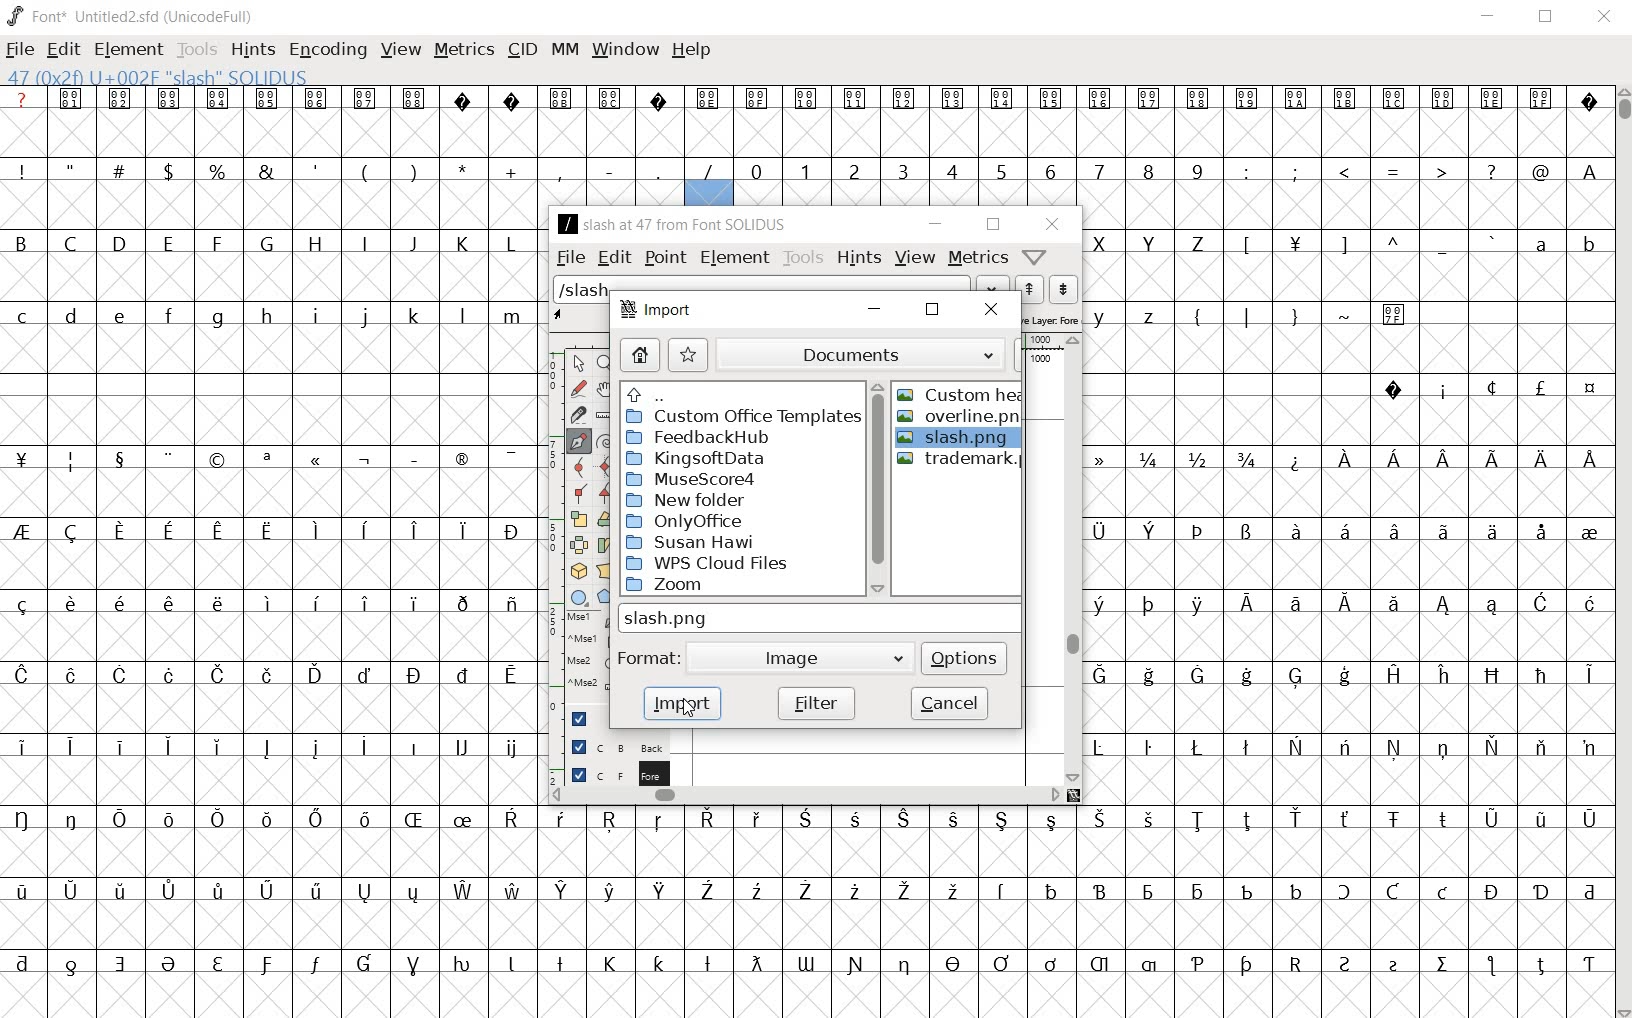 The height and width of the screenshot is (1018, 1632). What do you see at coordinates (1466, 458) in the screenshot?
I see `Special letters` at bounding box center [1466, 458].